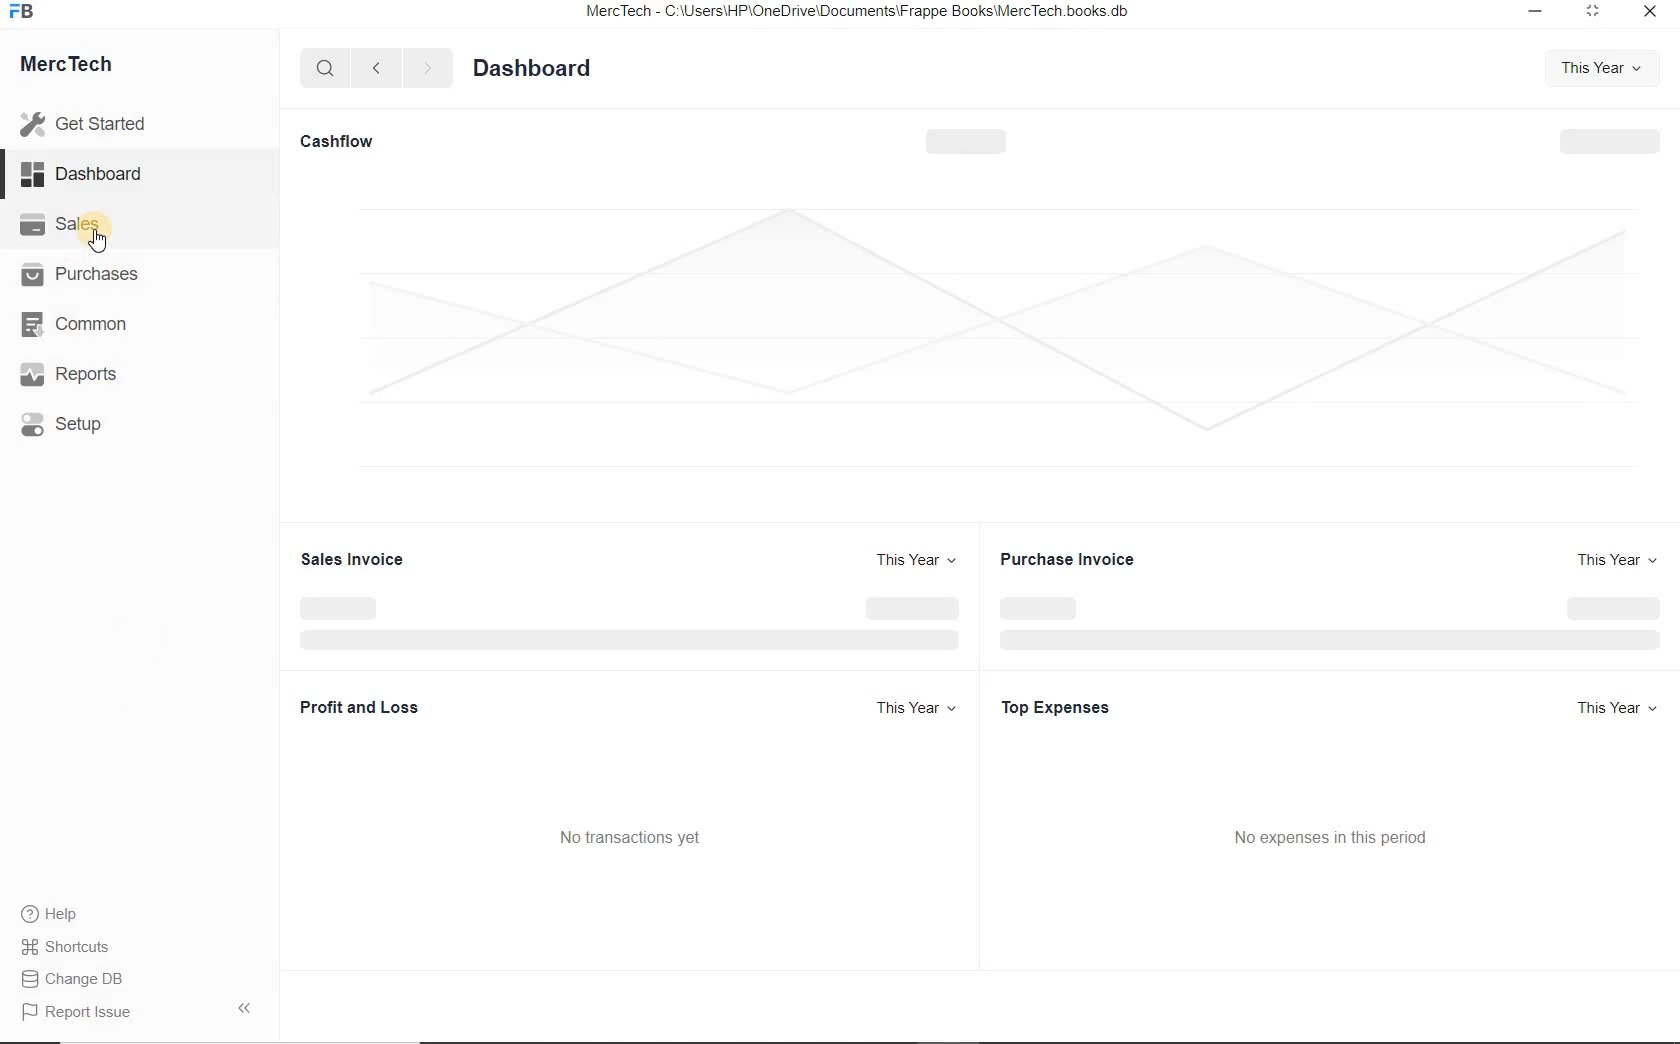 This screenshot has width=1680, height=1044. I want to click on No expenses in this period, so click(1329, 837).